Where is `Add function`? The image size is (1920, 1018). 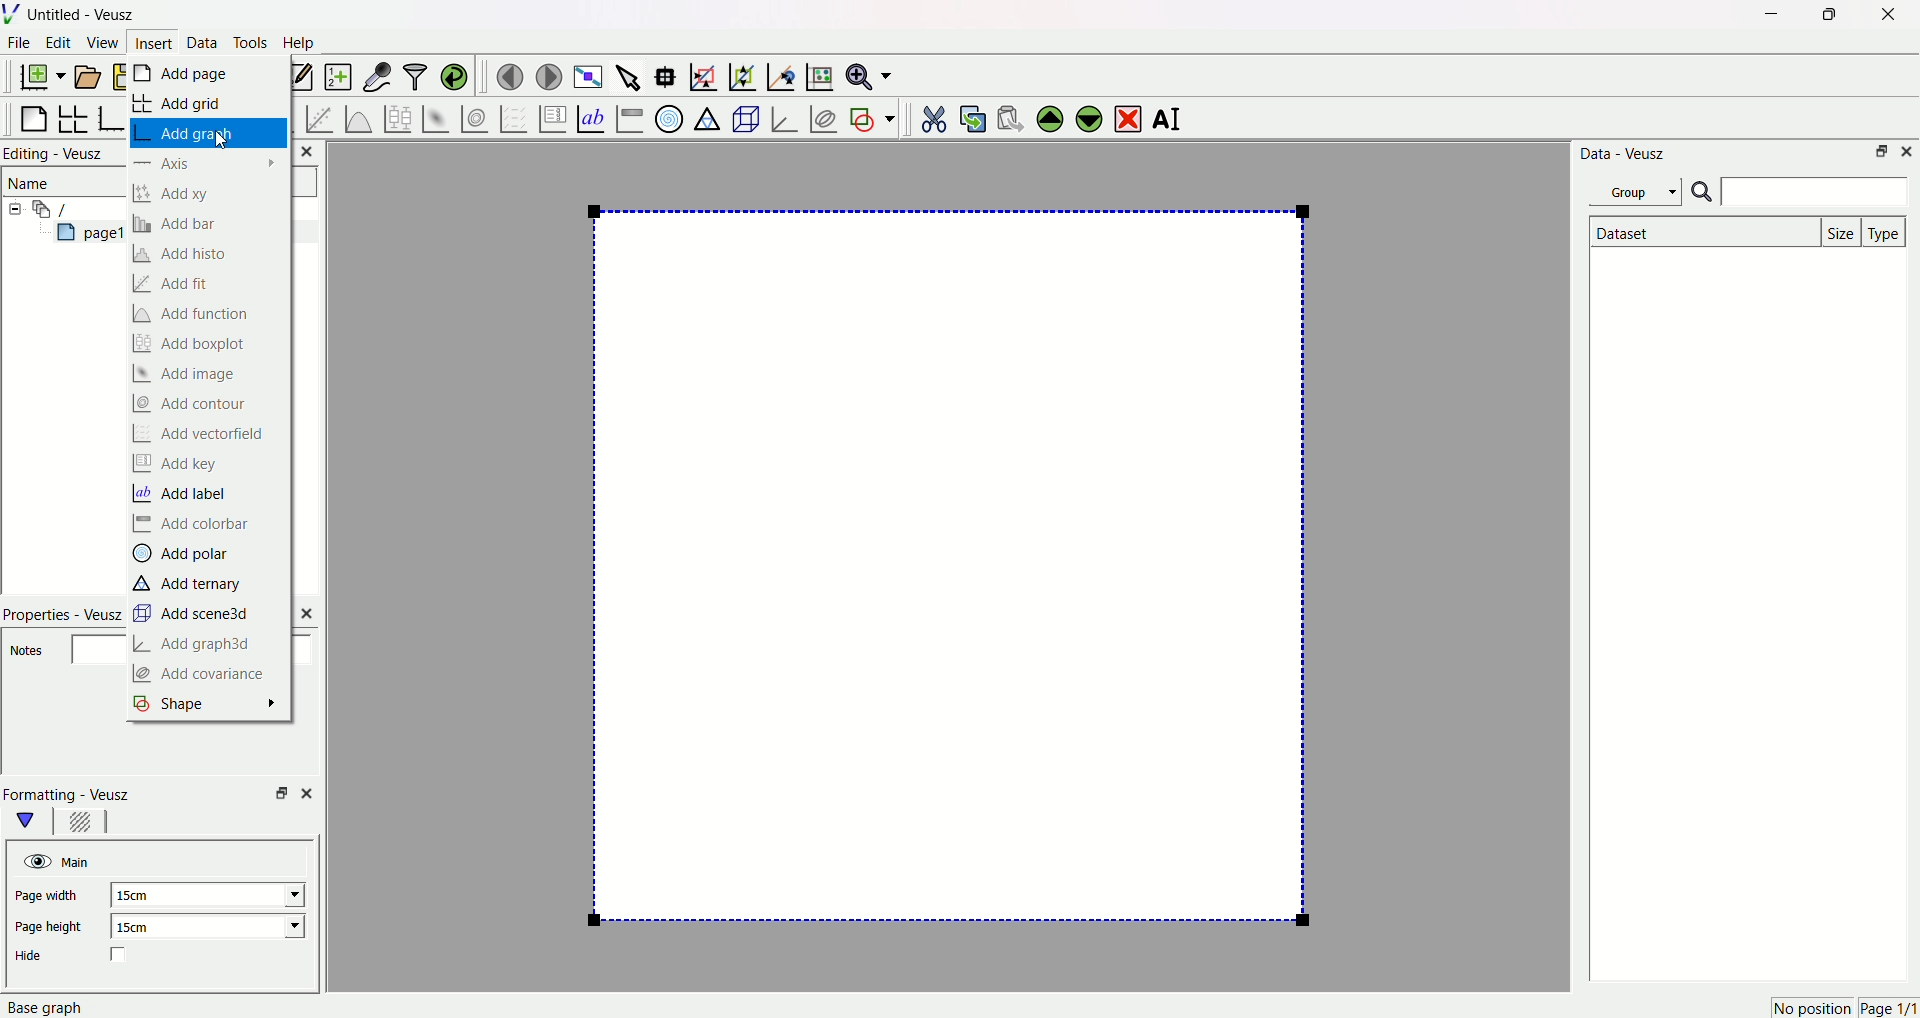
Add function is located at coordinates (202, 312).